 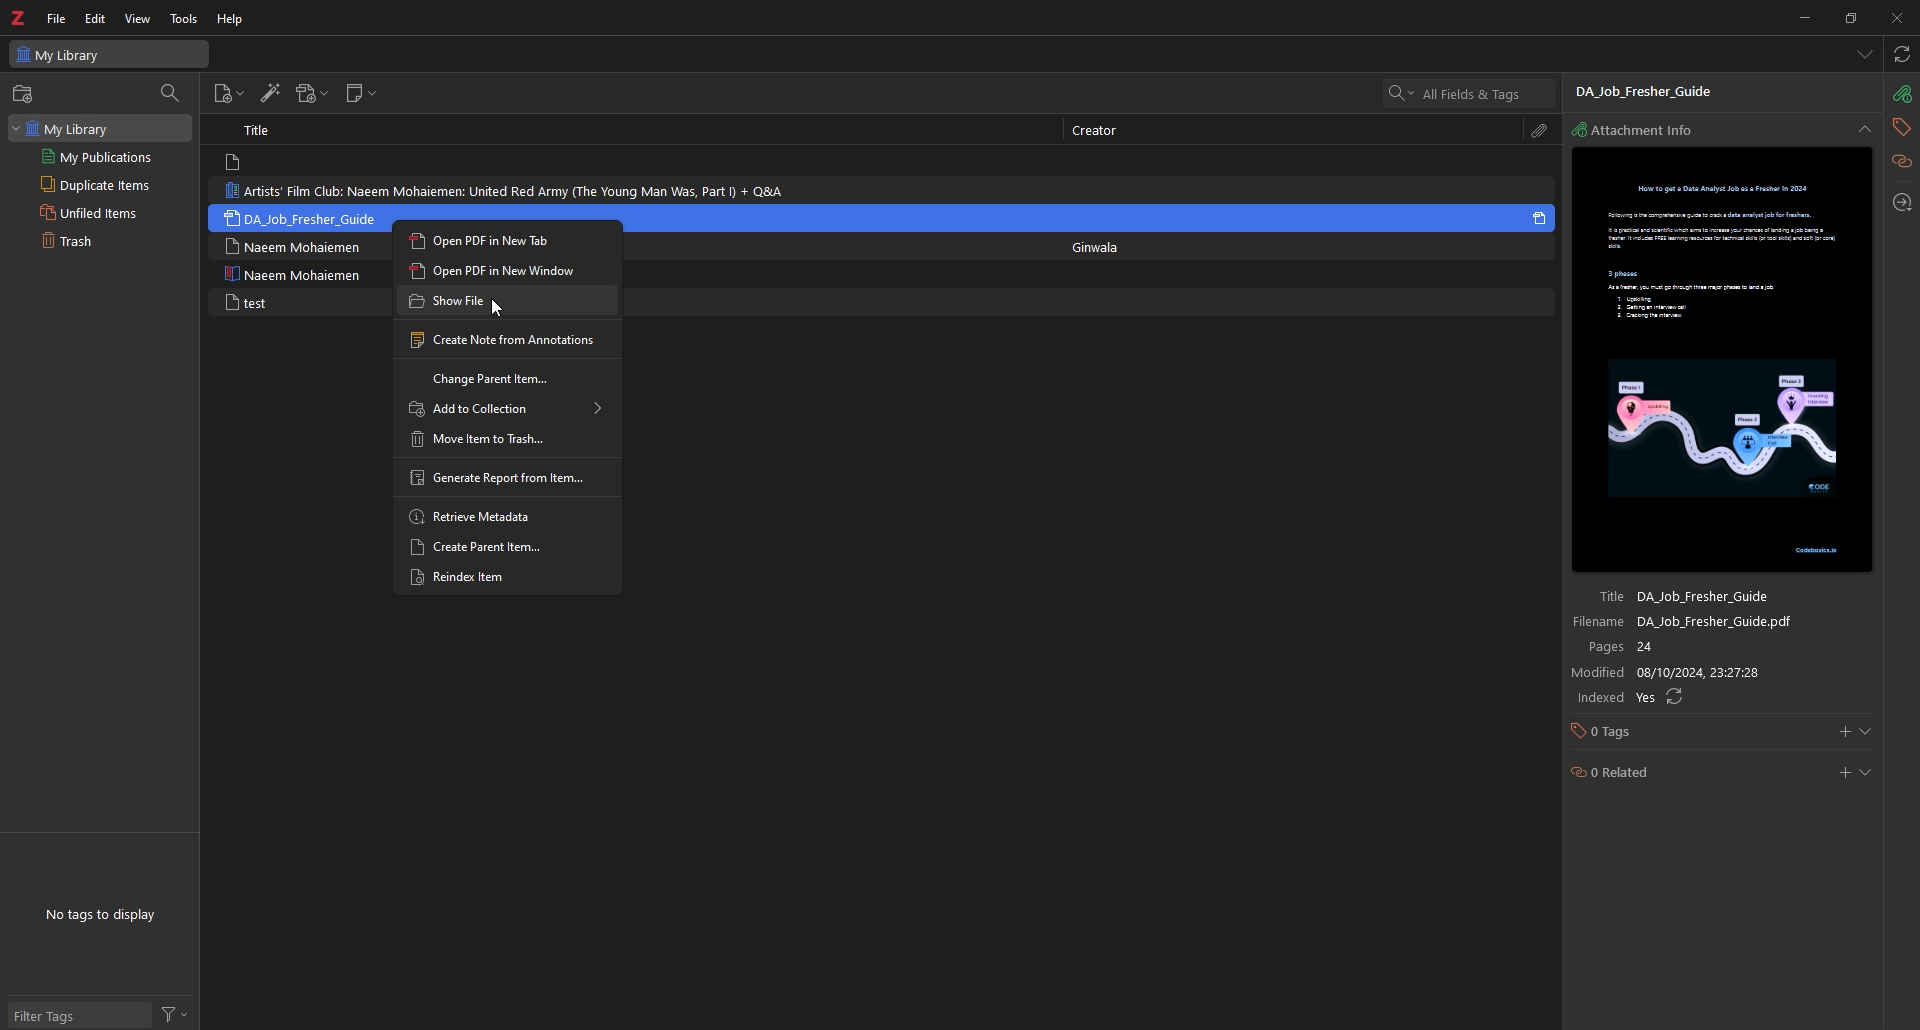 What do you see at coordinates (59, 19) in the screenshot?
I see `file` at bounding box center [59, 19].